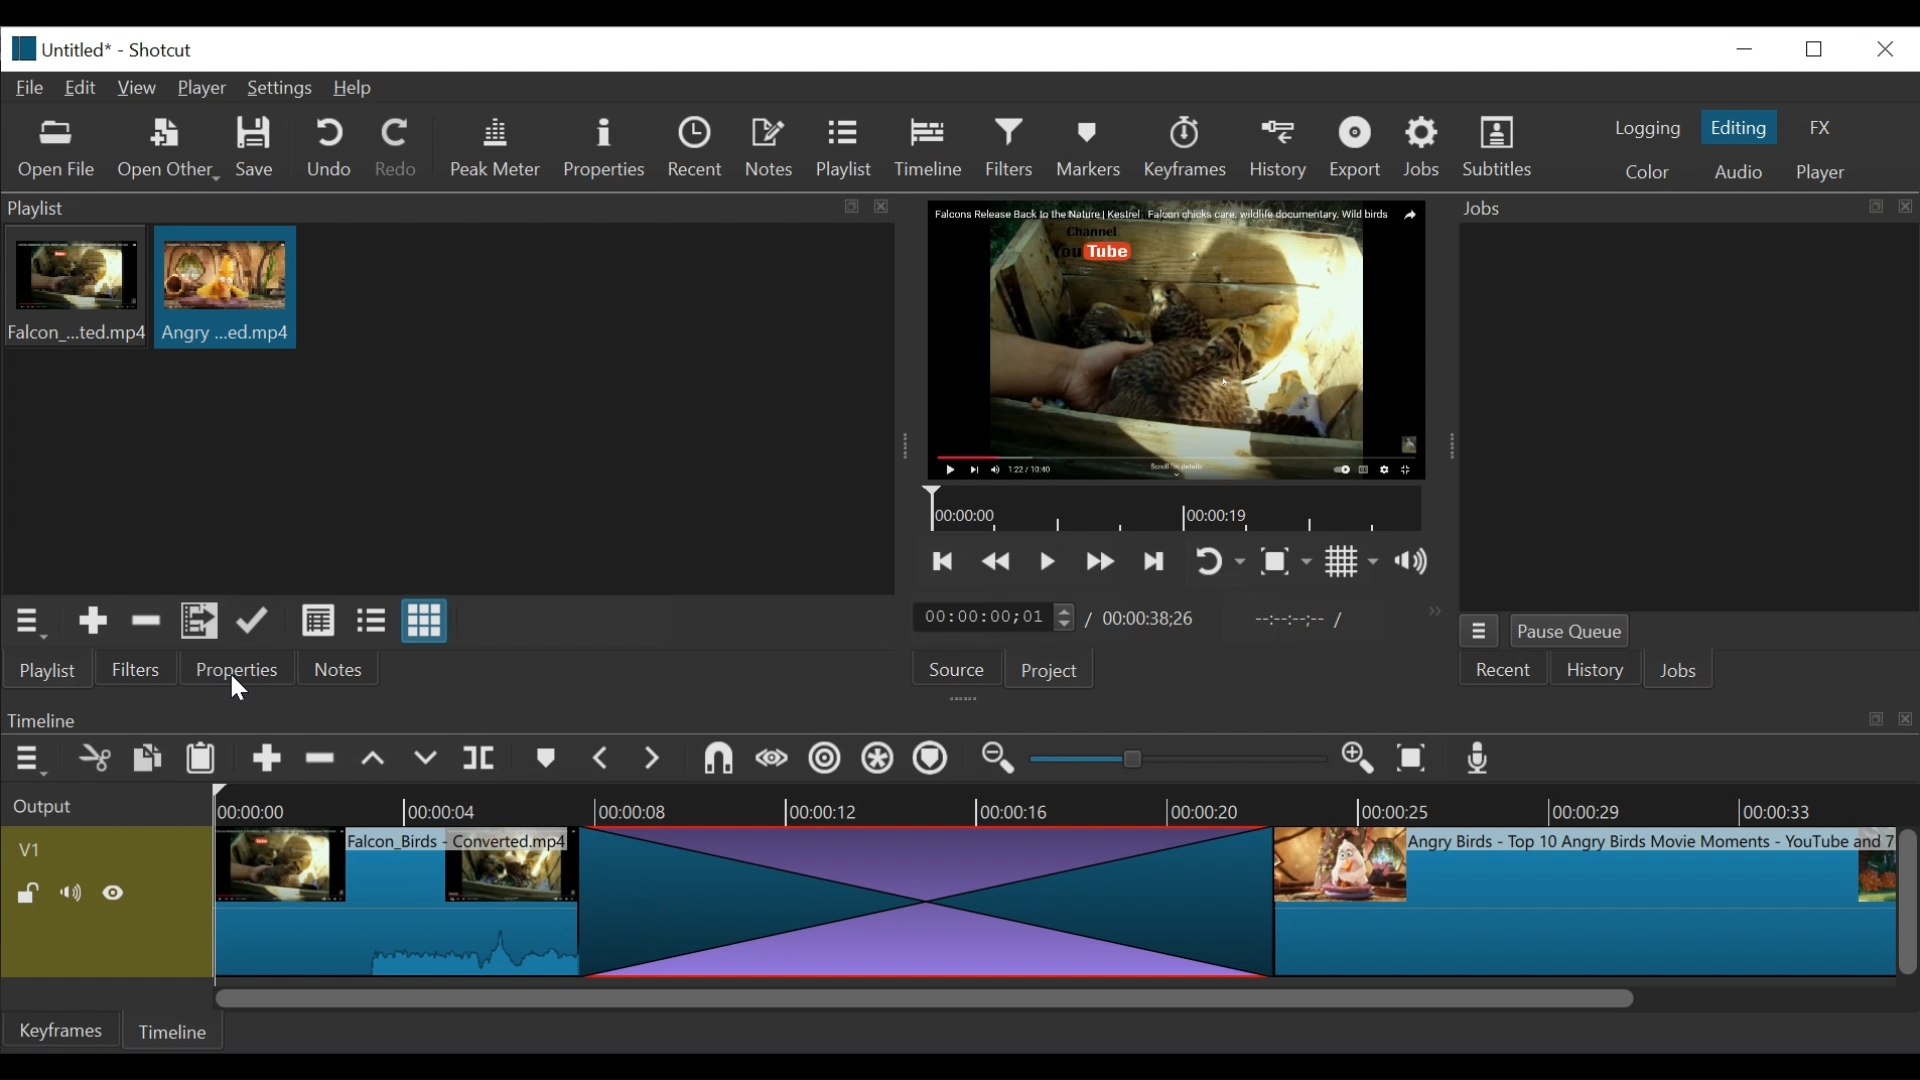  Describe the element at coordinates (1282, 147) in the screenshot. I see `History` at that location.